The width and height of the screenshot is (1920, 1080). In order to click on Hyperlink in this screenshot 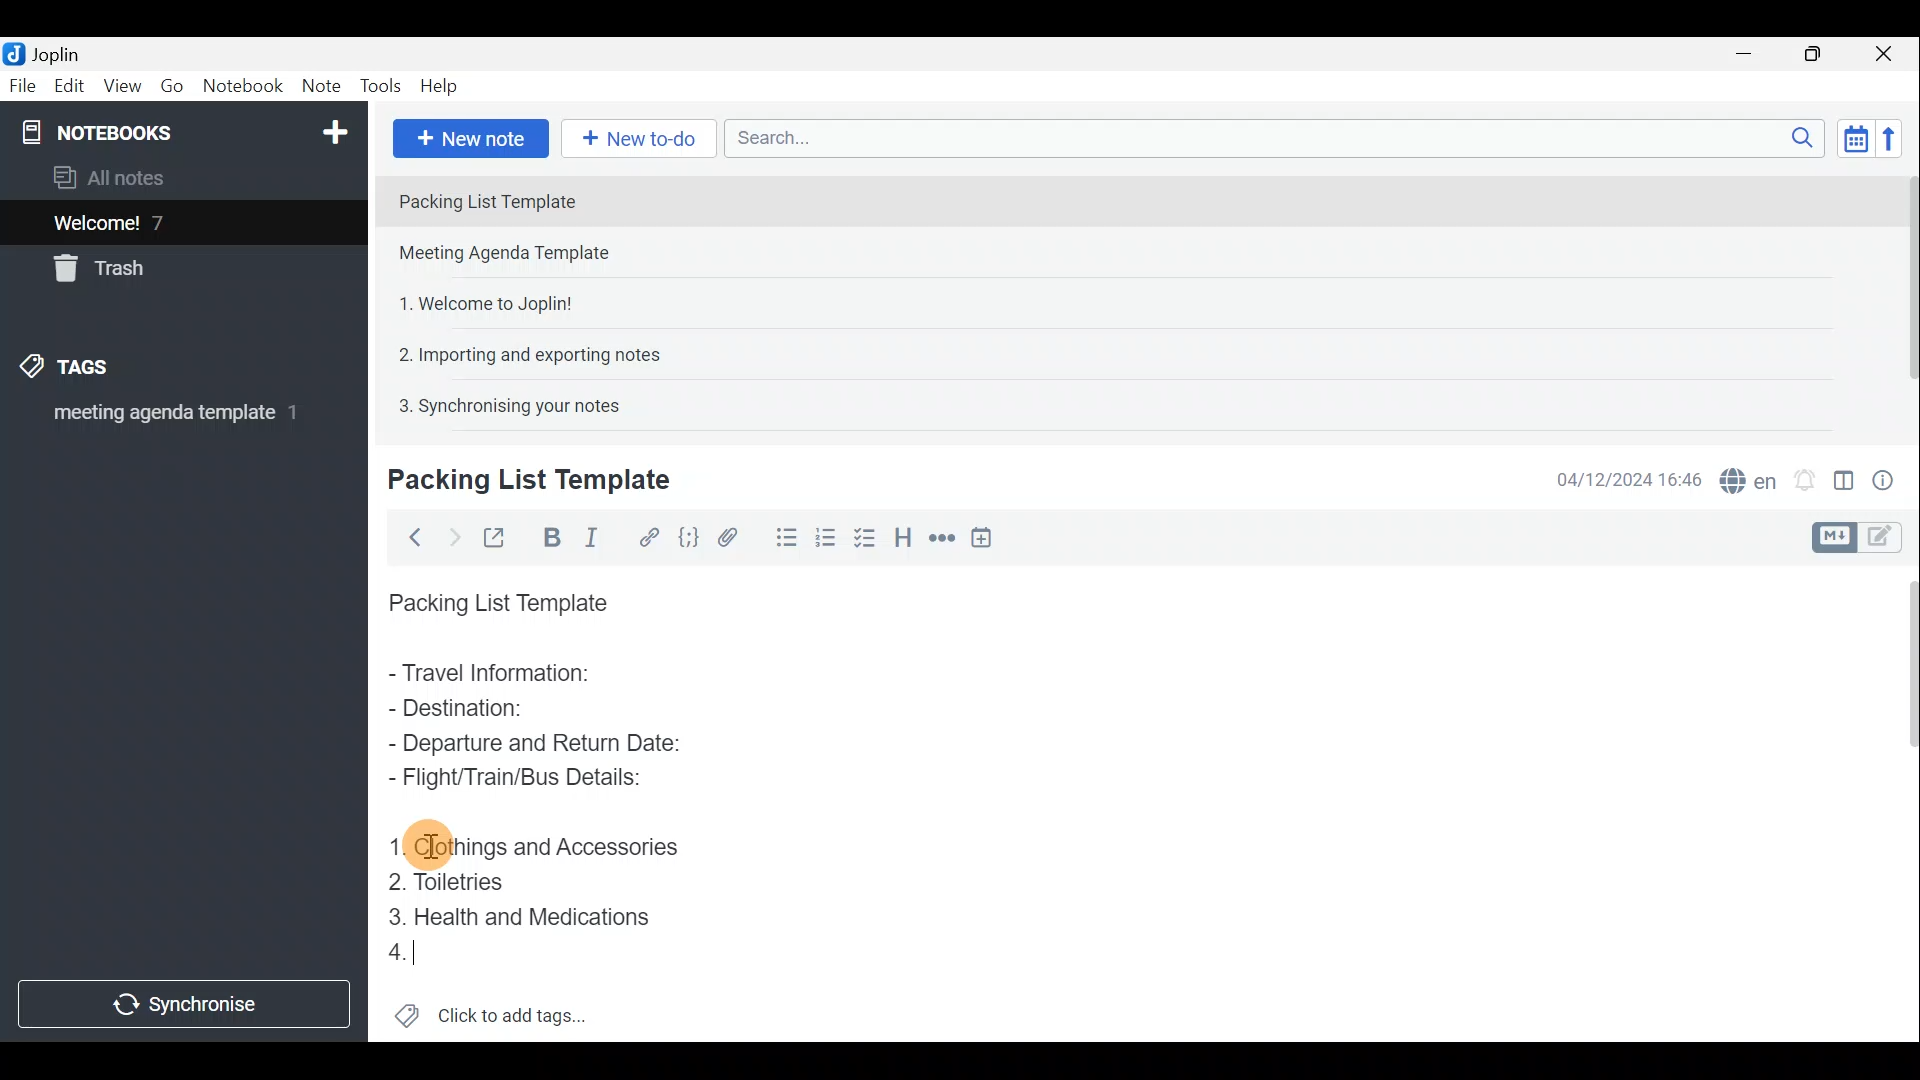, I will do `click(645, 535)`.